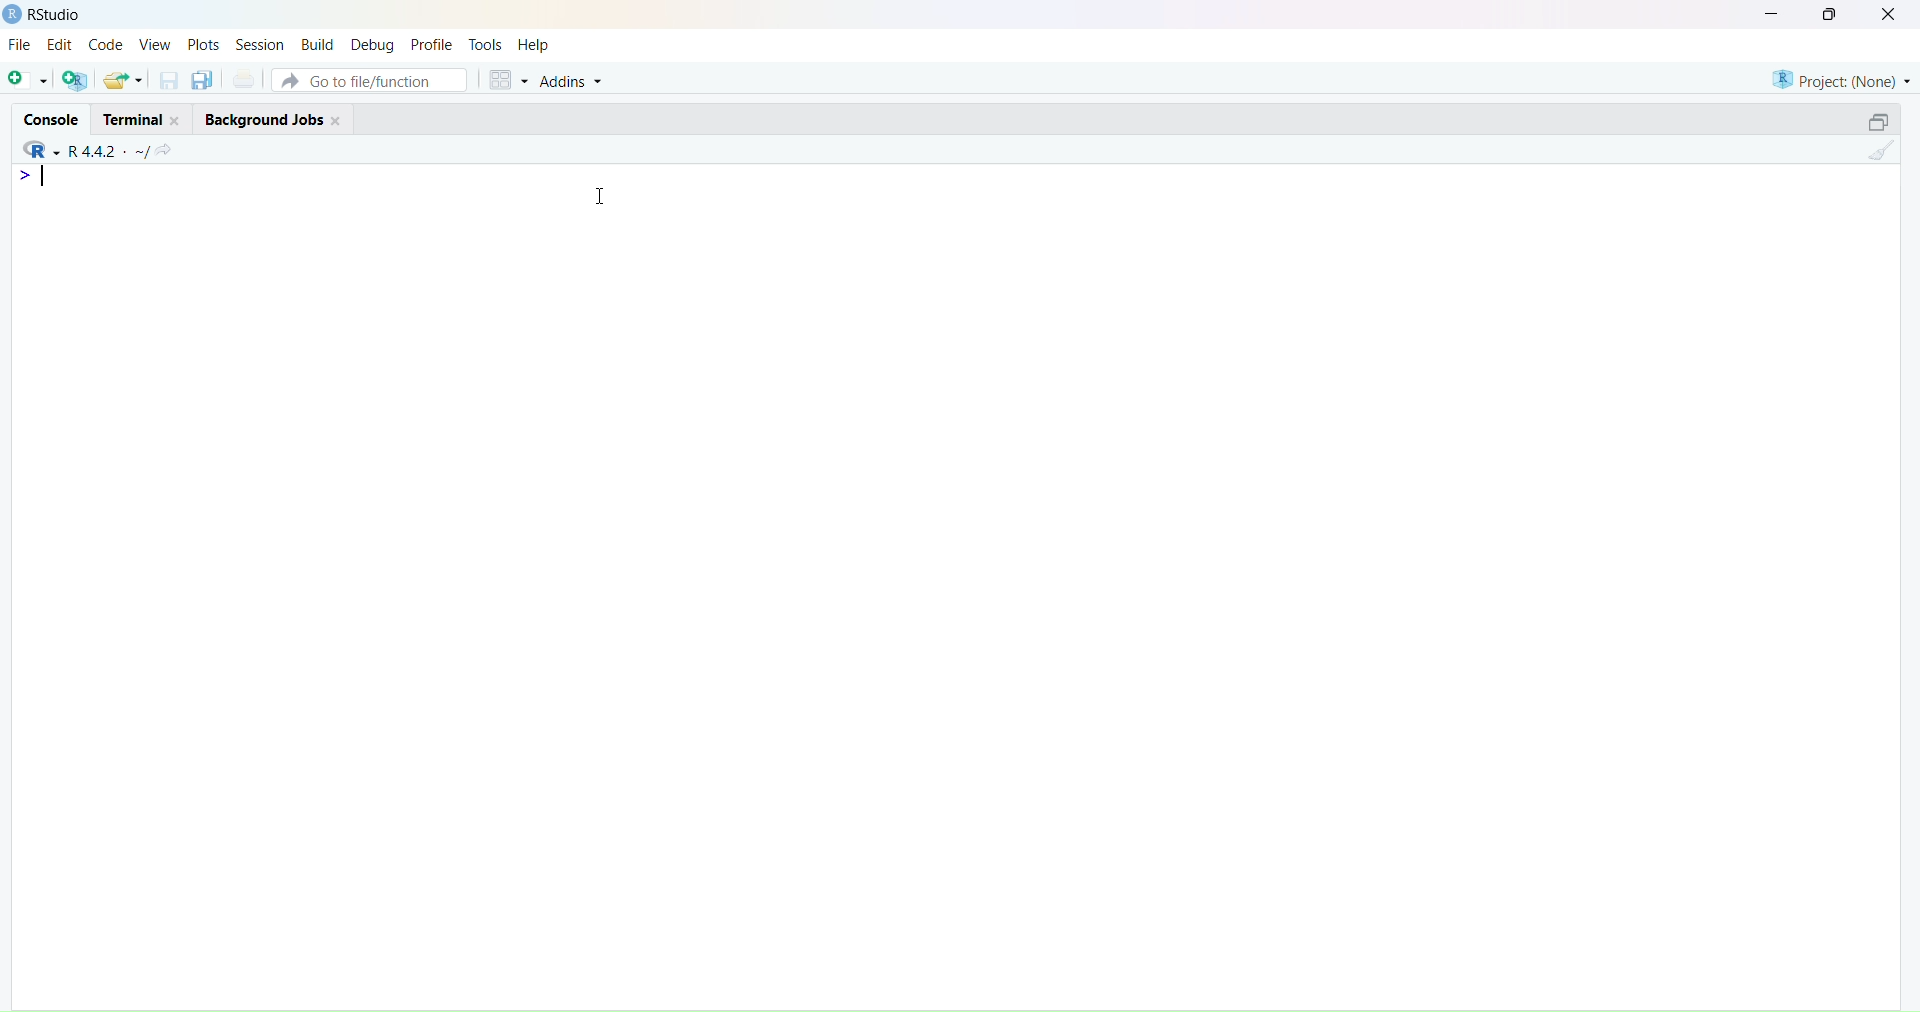 The image size is (1920, 1012). Describe the element at coordinates (164, 152) in the screenshot. I see `share` at that location.